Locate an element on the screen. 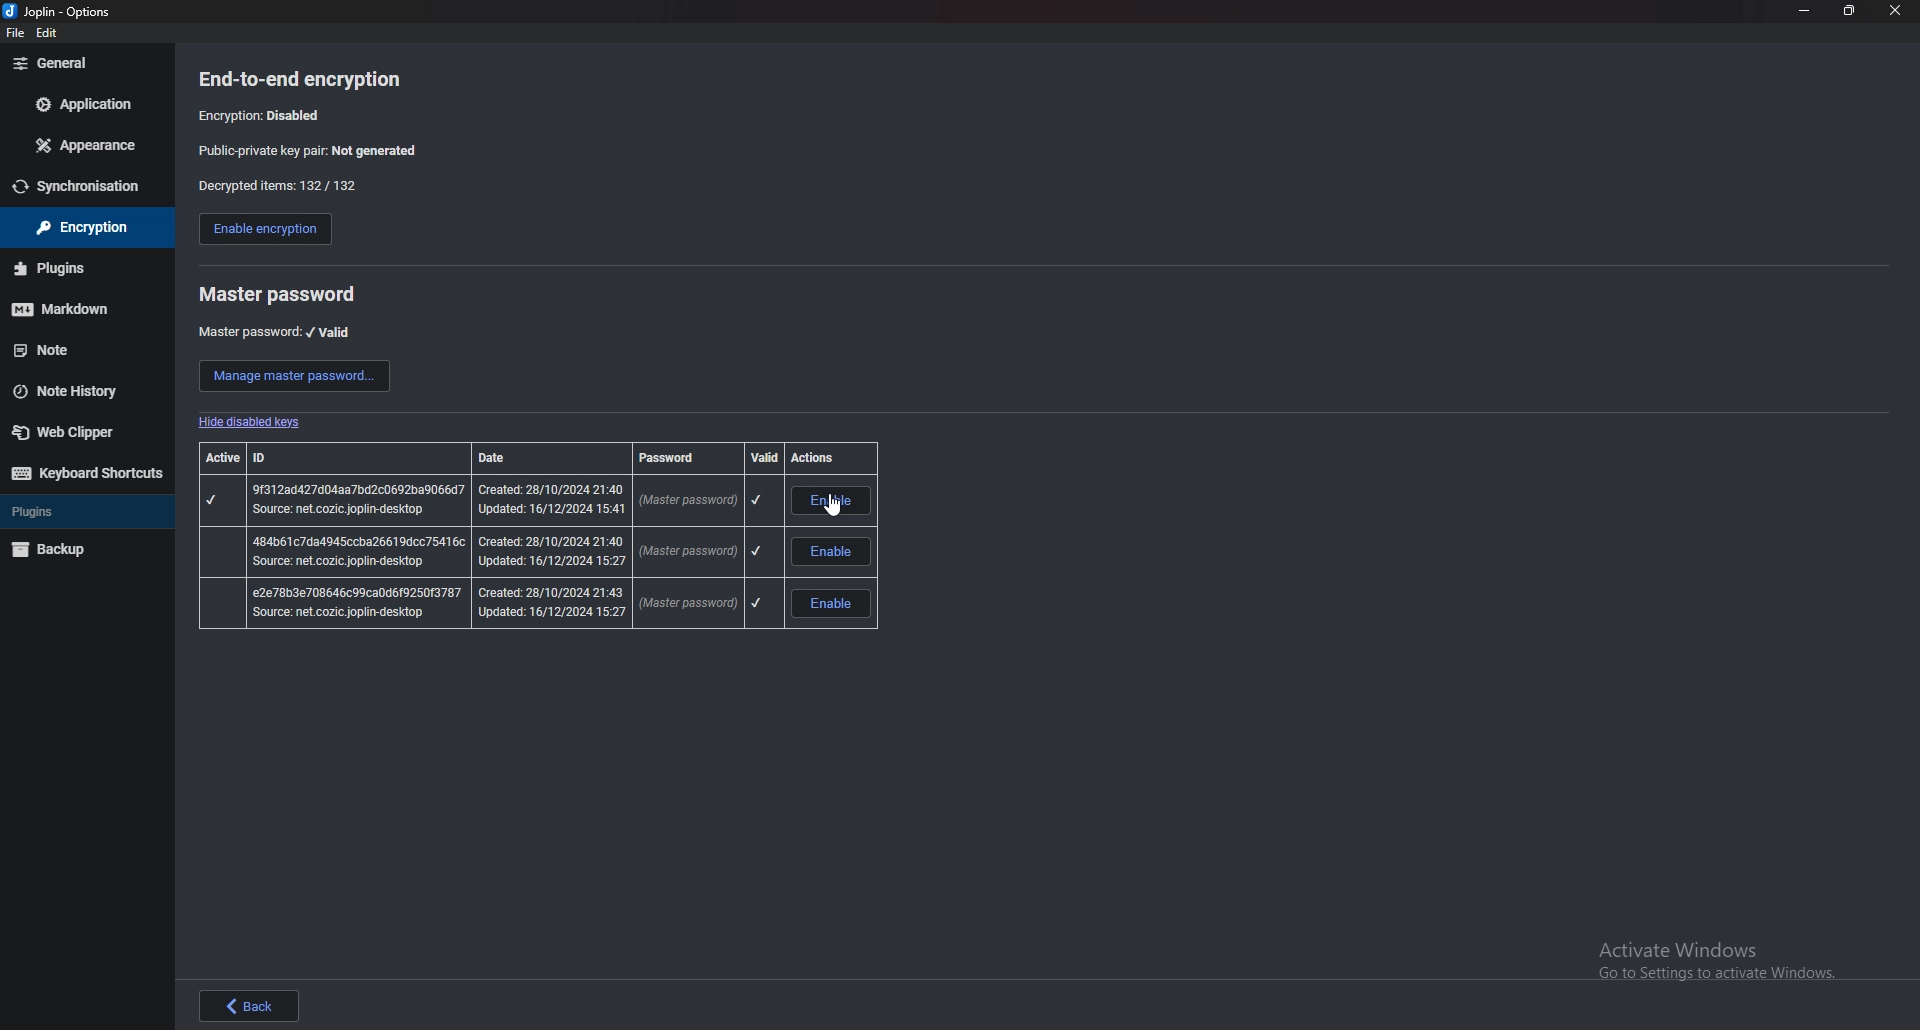  file is located at coordinates (14, 32).